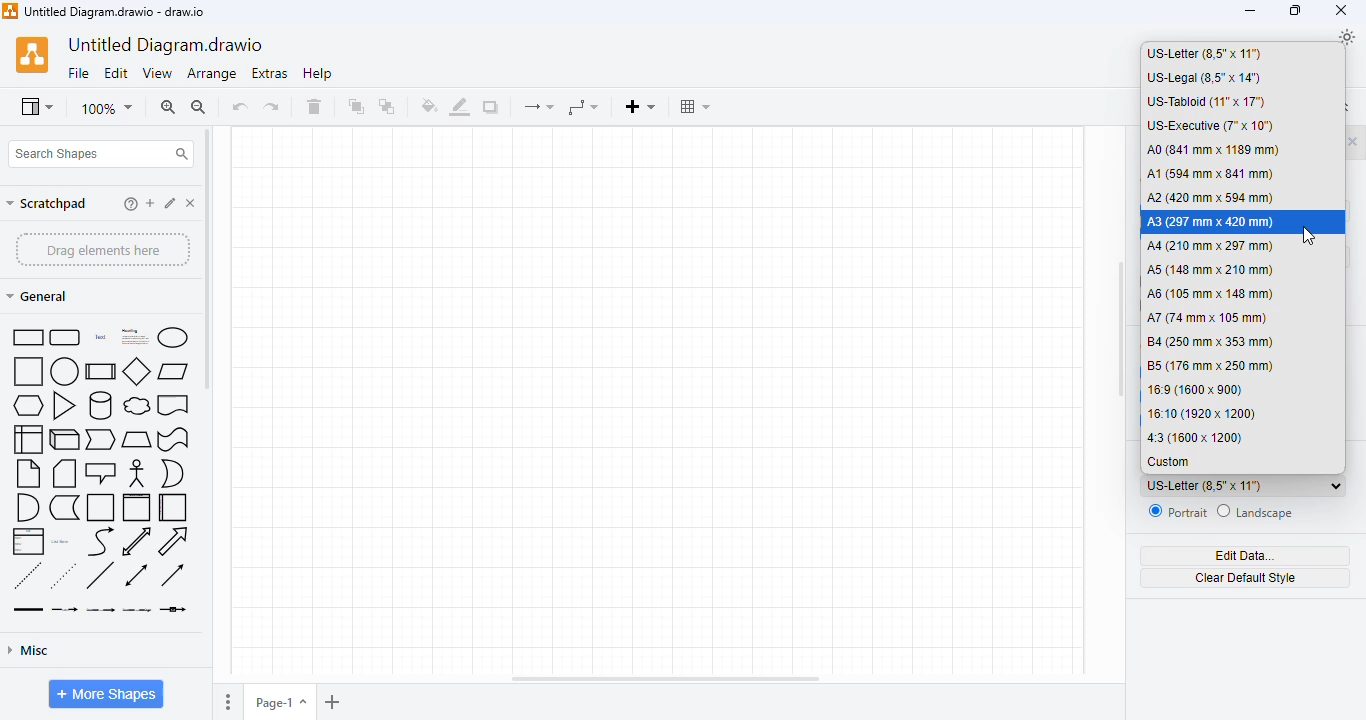 The height and width of the screenshot is (720, 1366). What do you see at coordinates (1205, 54) in the screenshot?
I see `US-letter` at bounding box center [1205, 54].